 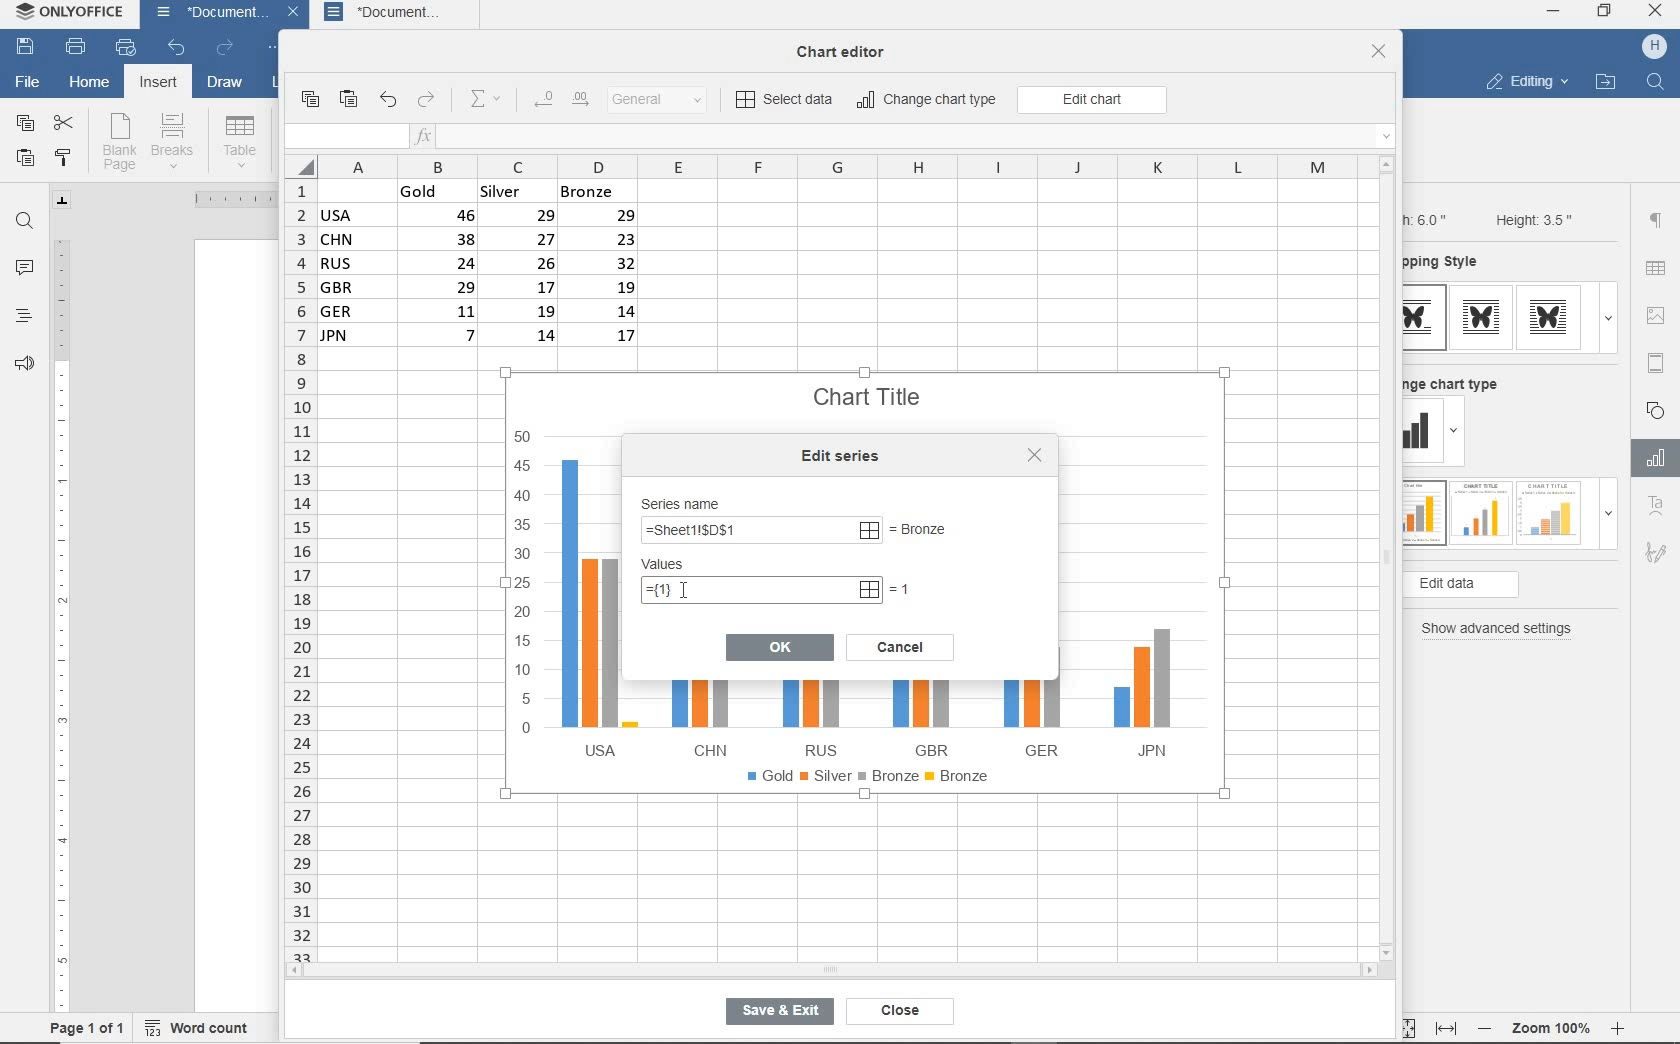 I want to click on headings, so click(x=22, y=318).